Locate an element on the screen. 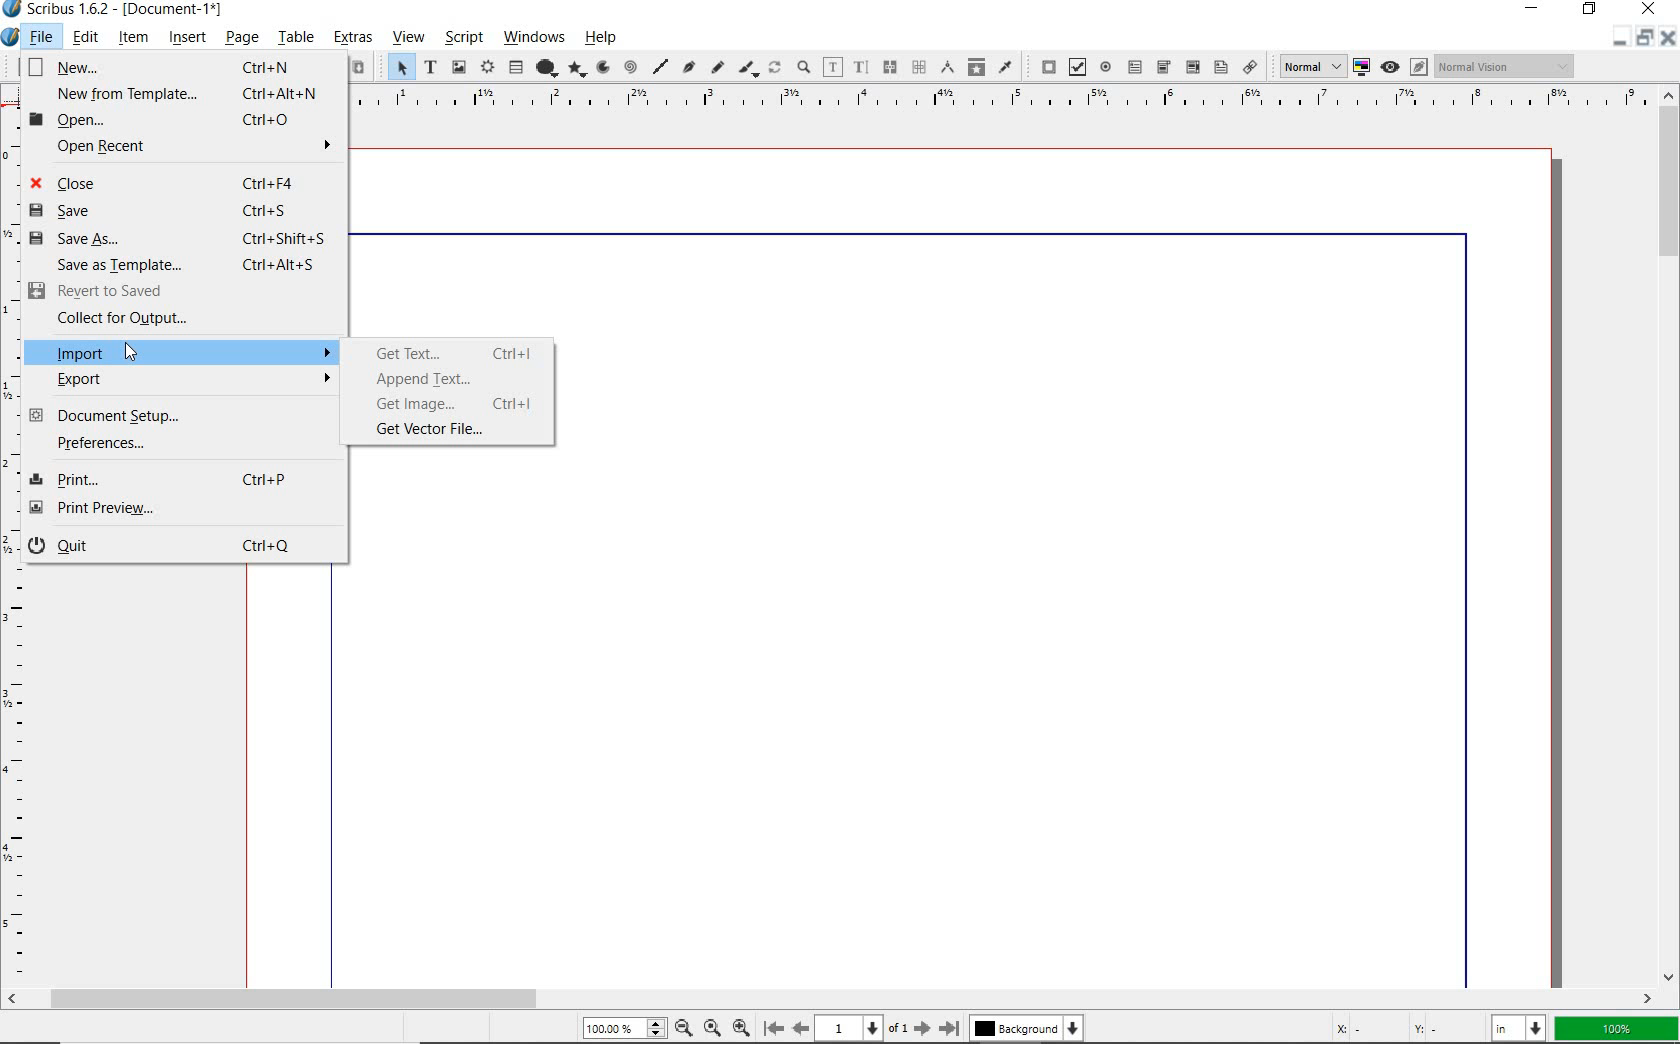  New from Template... Ctrl+Alt+N is located at coordinates (182, 92).